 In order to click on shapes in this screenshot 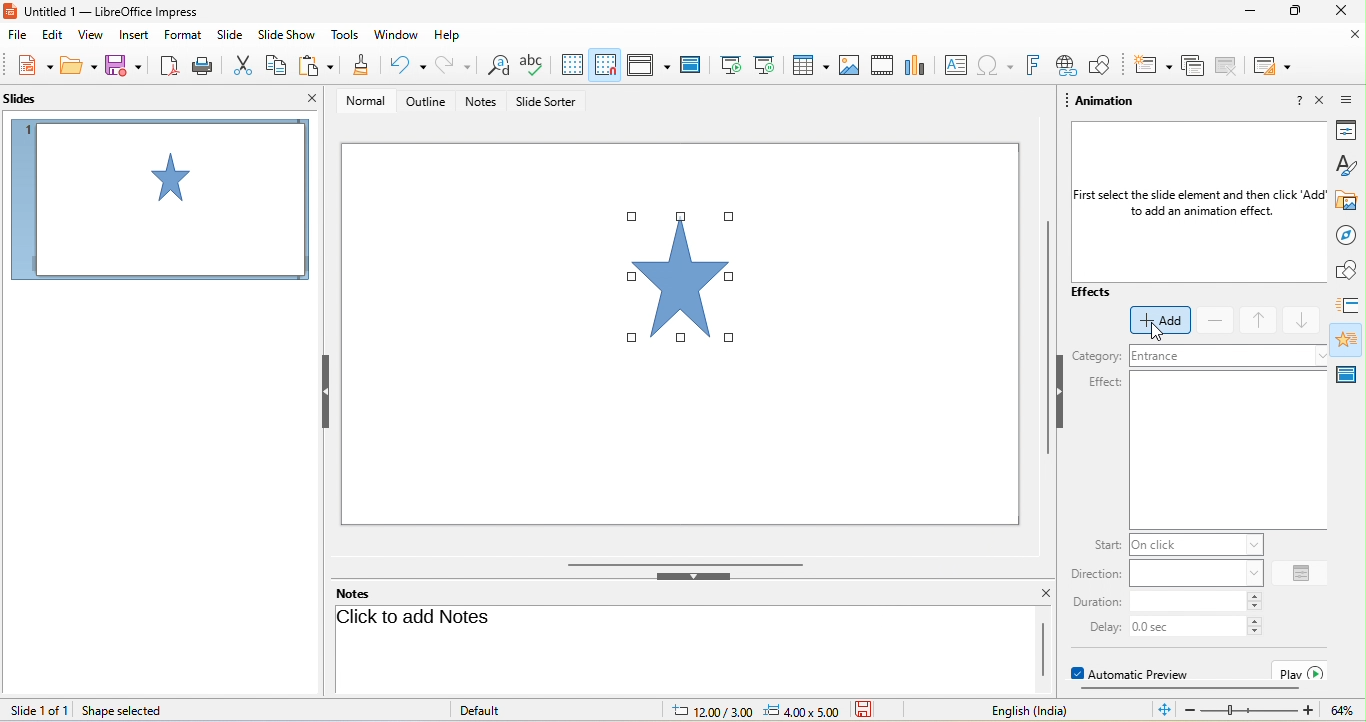, I will do `click(1351, 269)`.